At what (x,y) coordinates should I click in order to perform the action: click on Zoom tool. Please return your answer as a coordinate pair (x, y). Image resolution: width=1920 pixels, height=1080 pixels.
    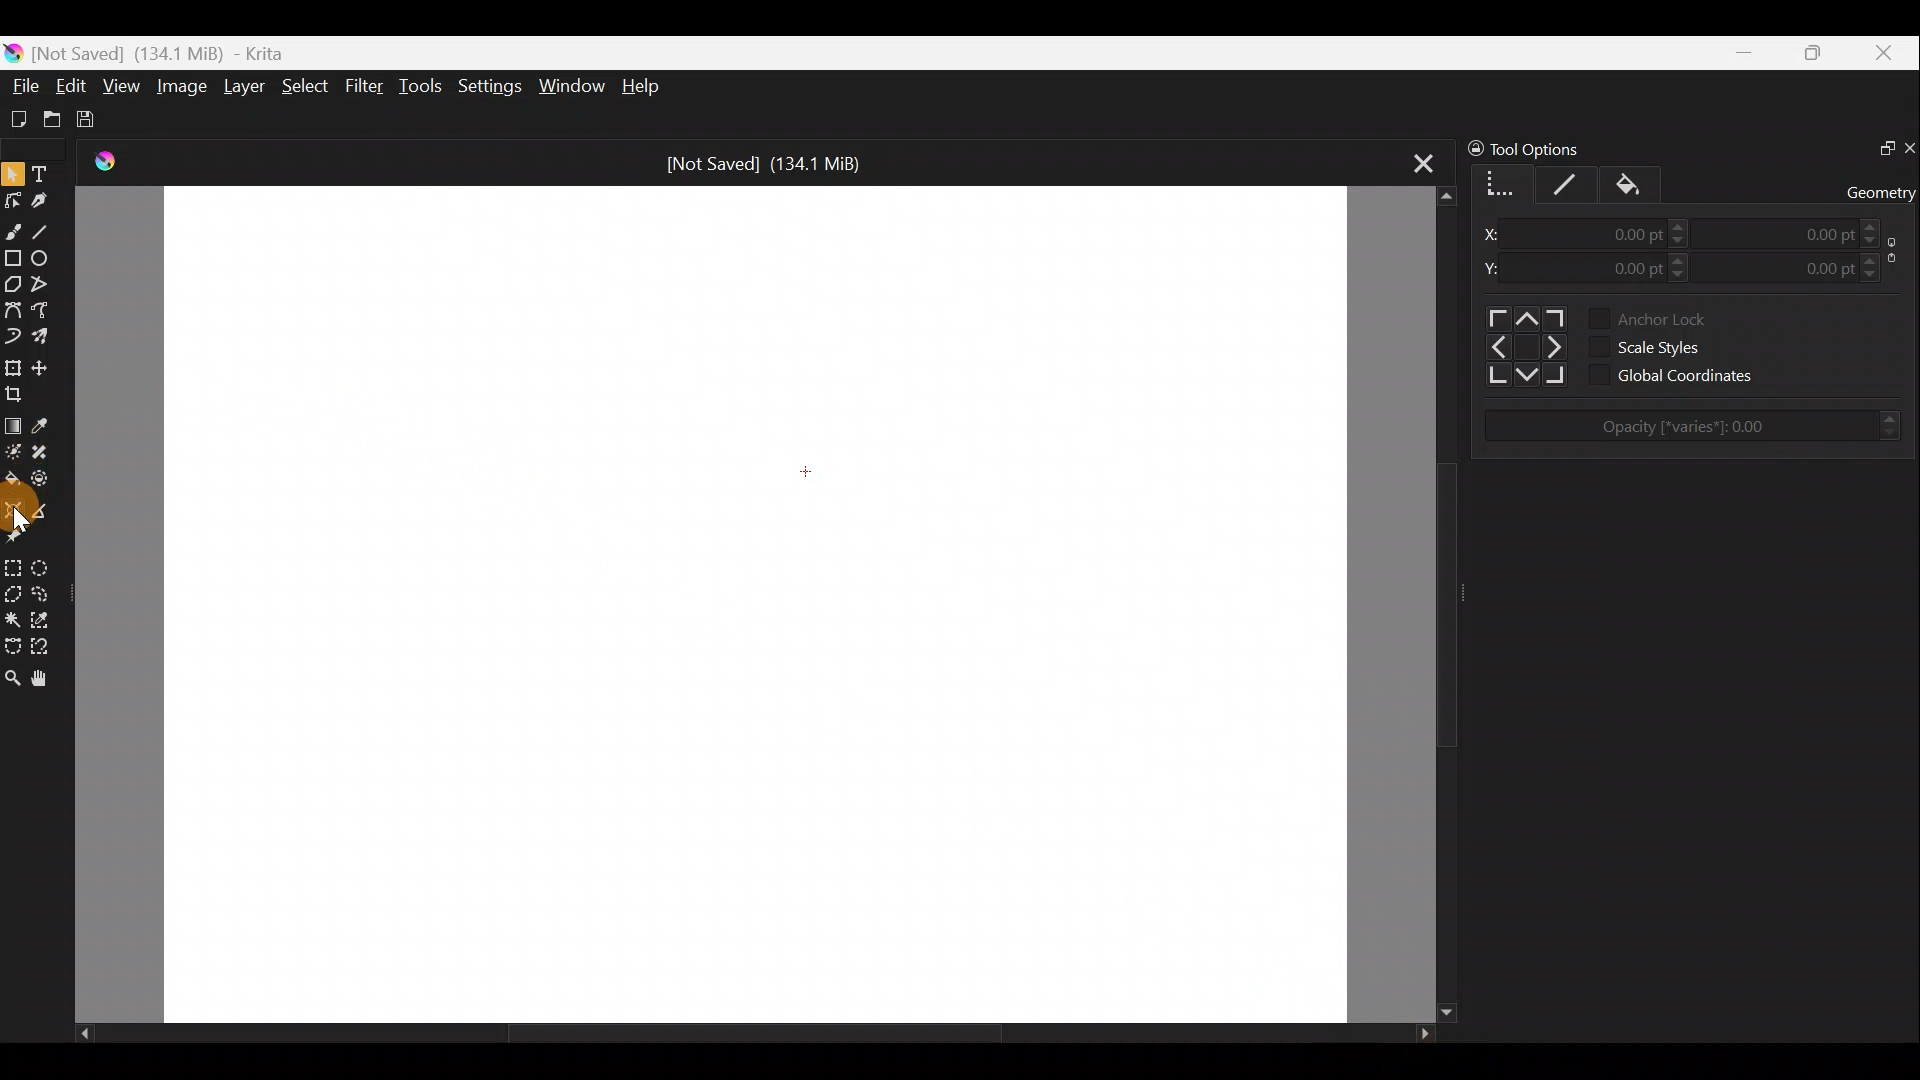
    Looking at the image, I should click on (12, 677).